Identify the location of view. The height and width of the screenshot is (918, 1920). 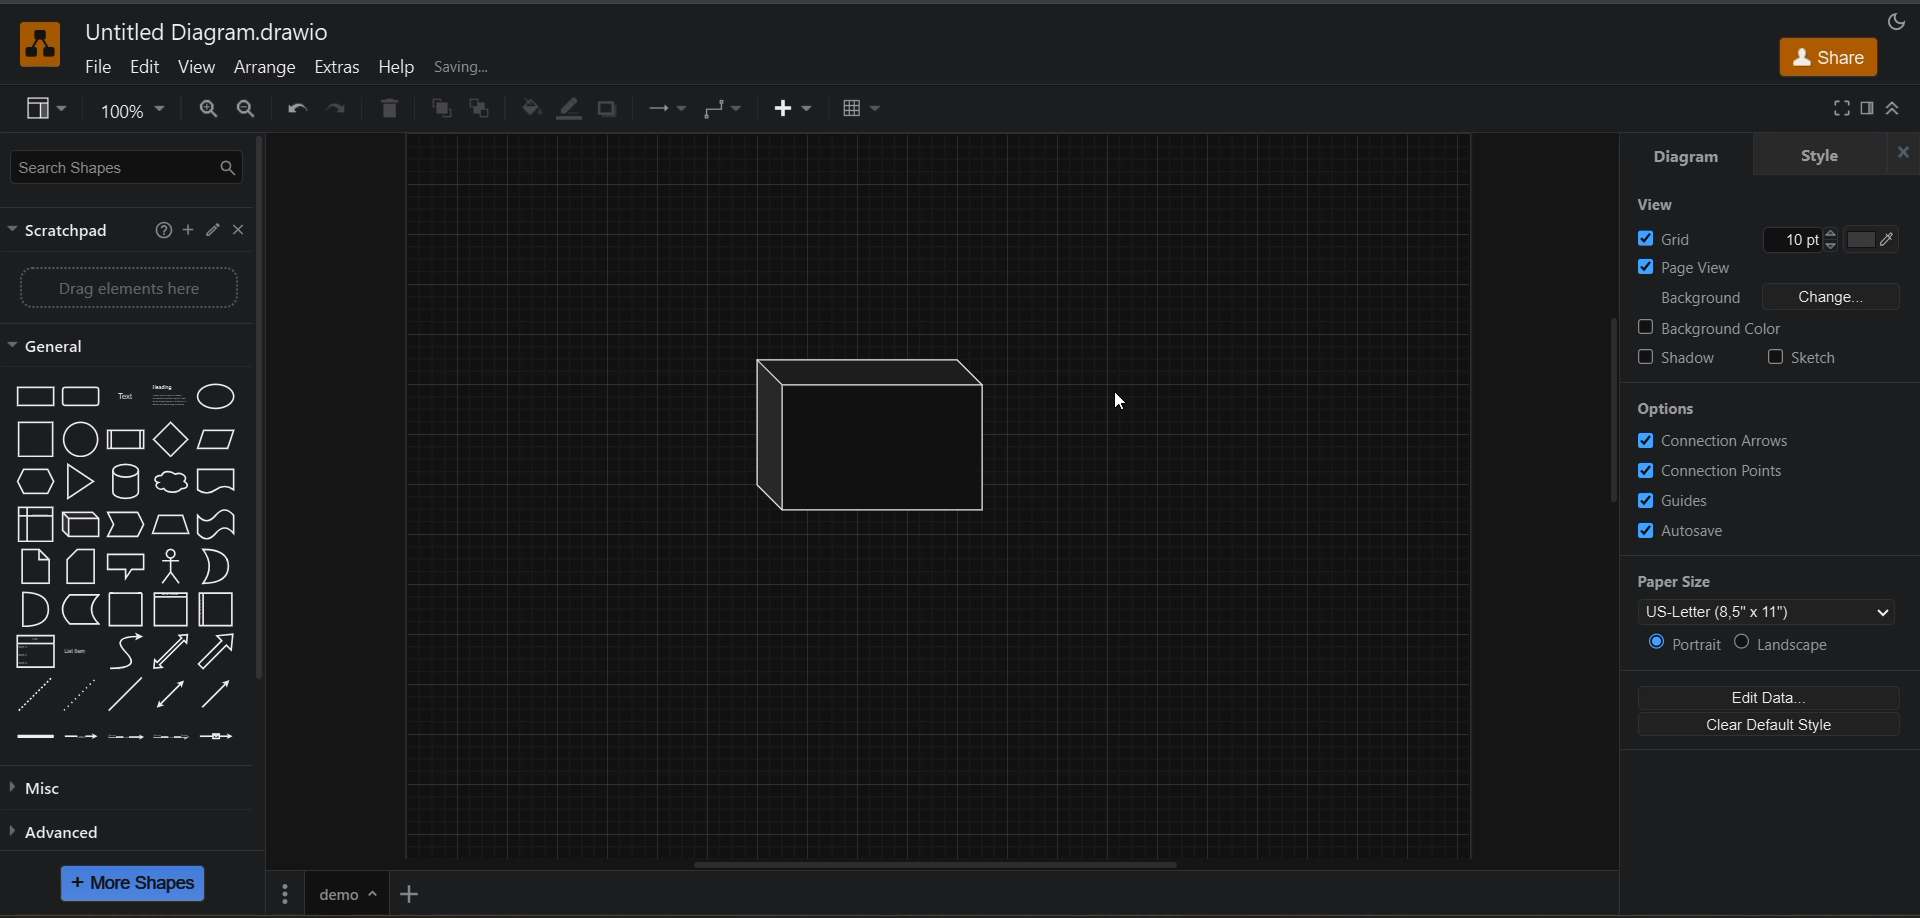
(47, 112).